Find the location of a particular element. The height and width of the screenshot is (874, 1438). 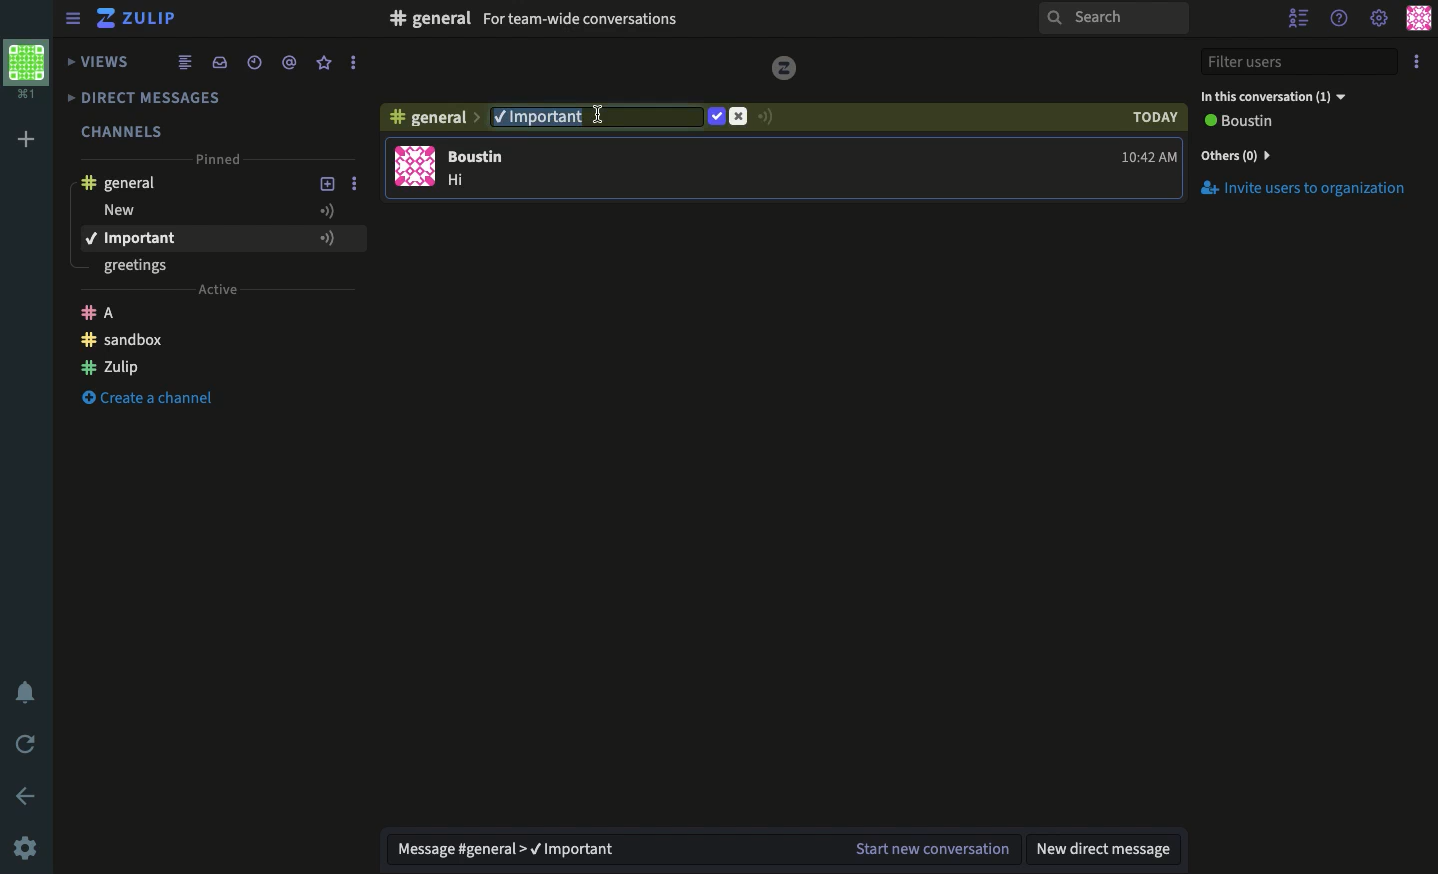

logo is located at coordinates (785, 68).